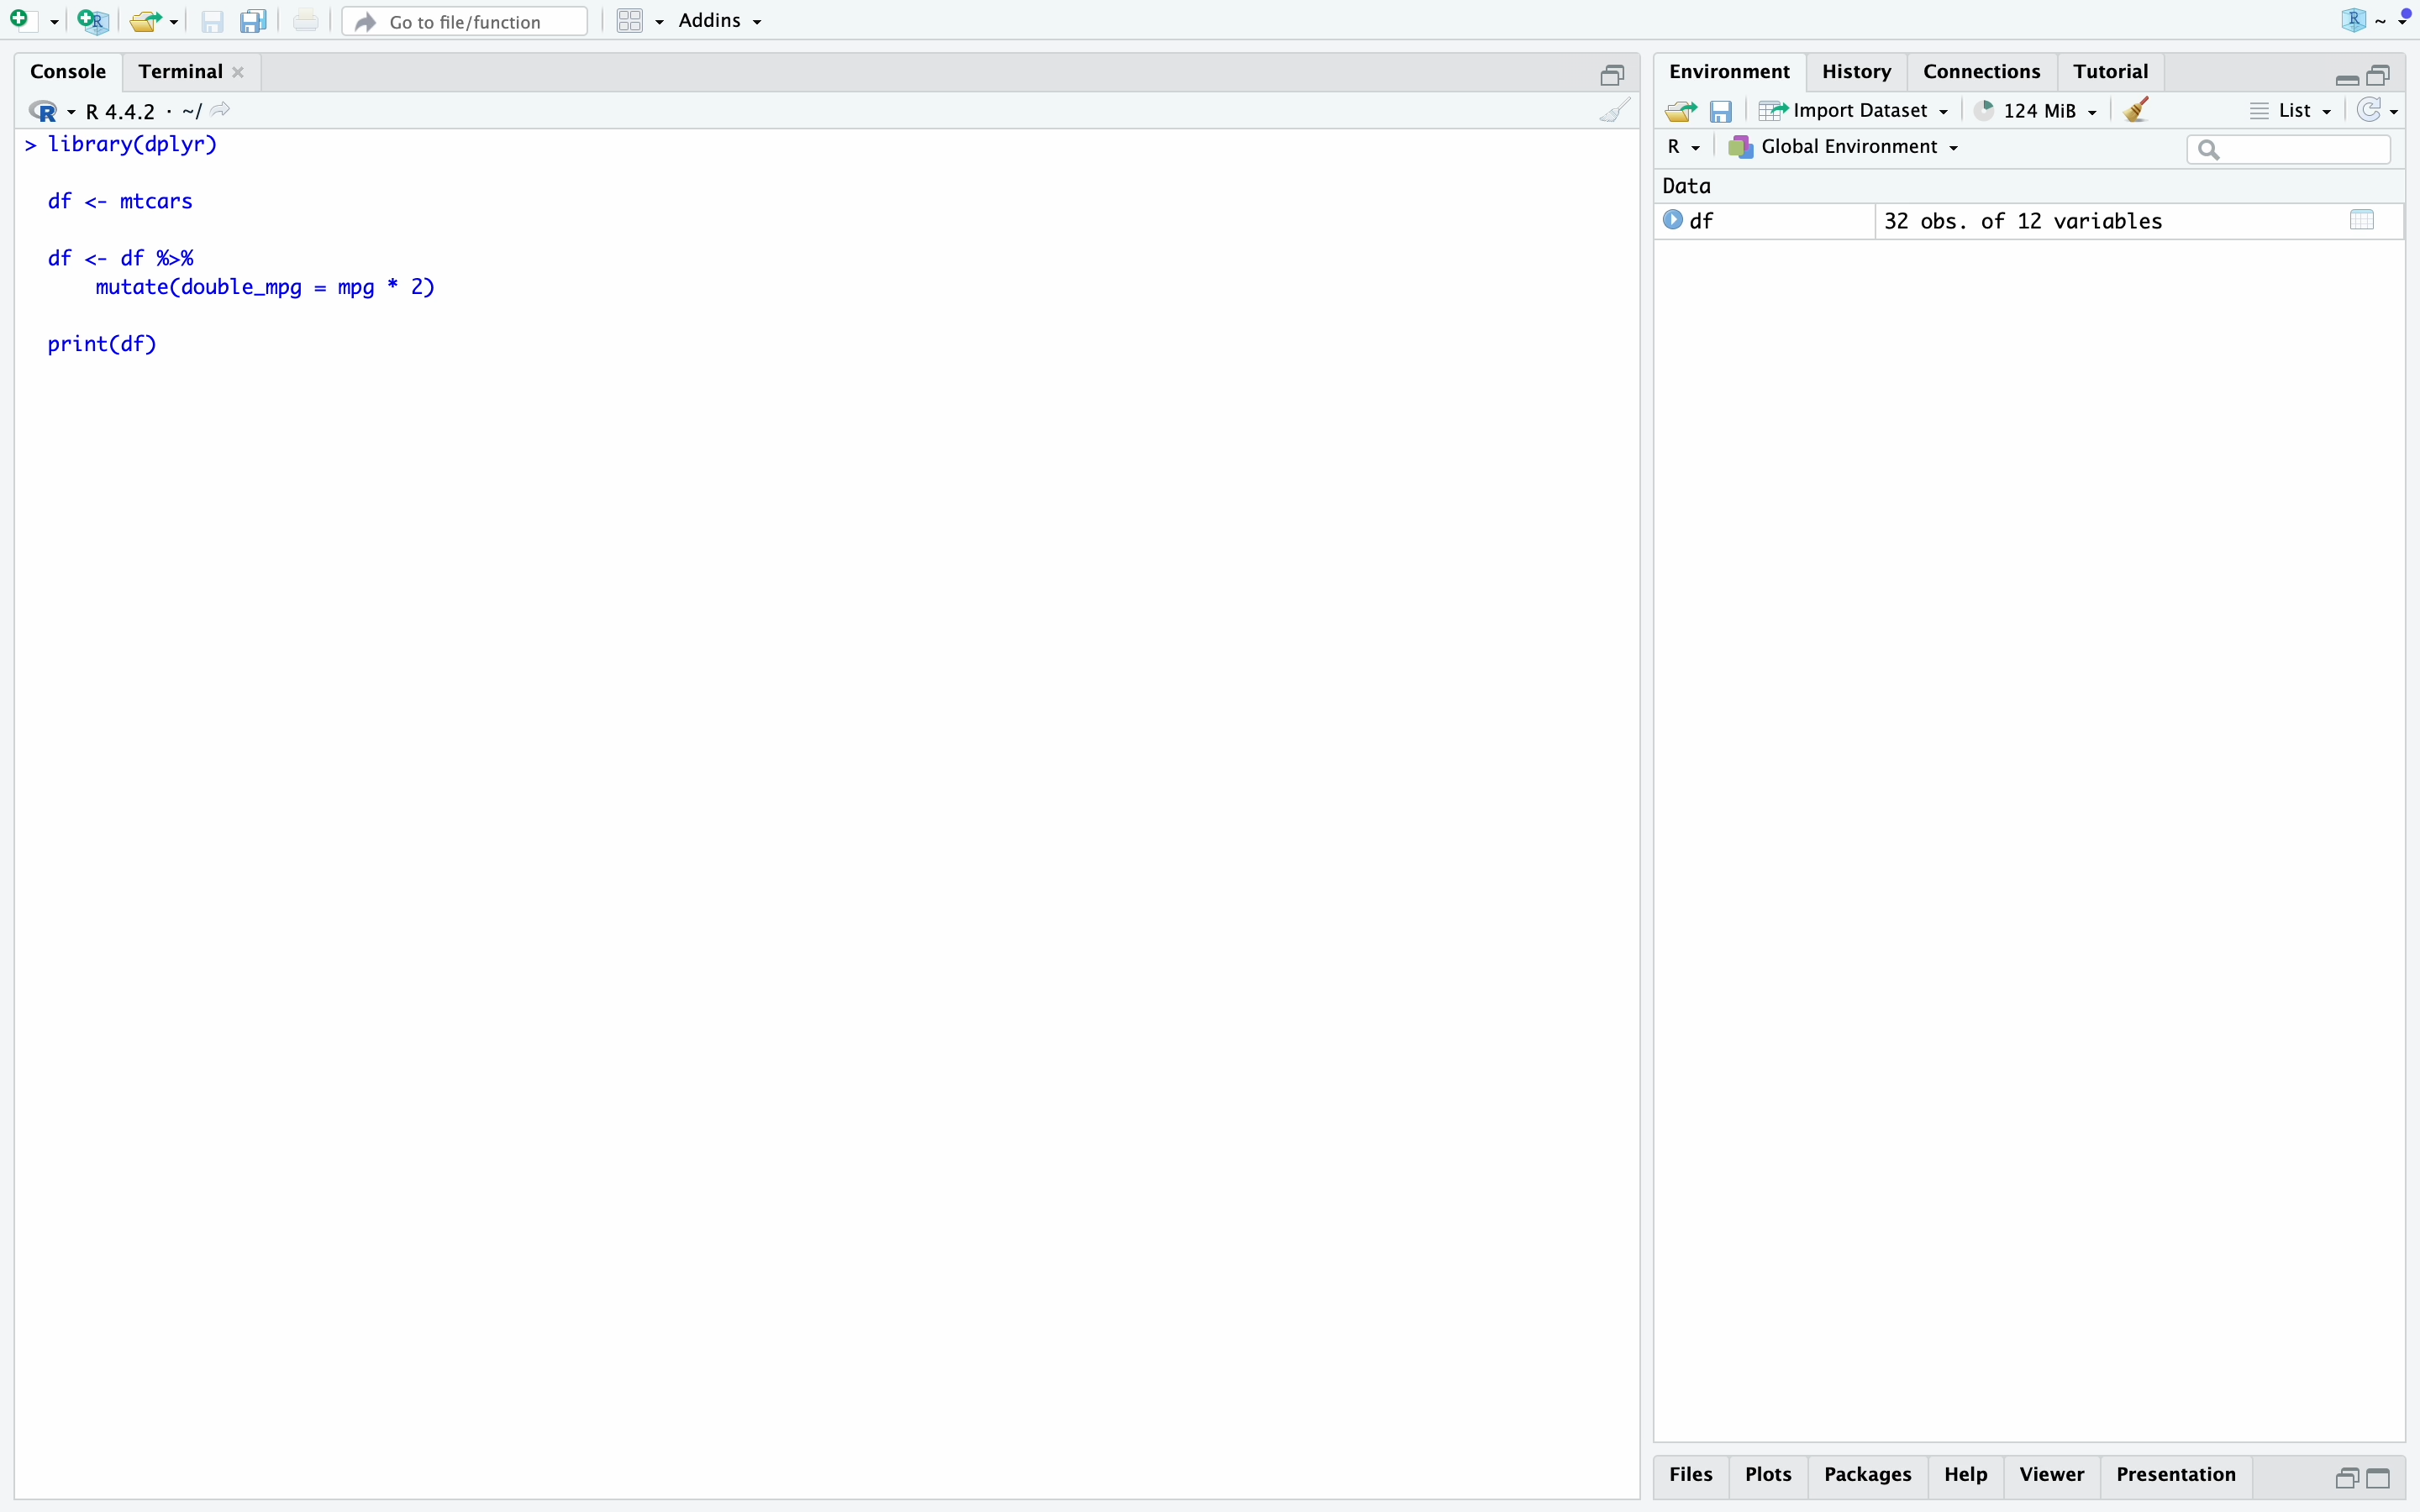 This screenshot has height=1512, width=2420. I want to click on console, so click(72, 72).